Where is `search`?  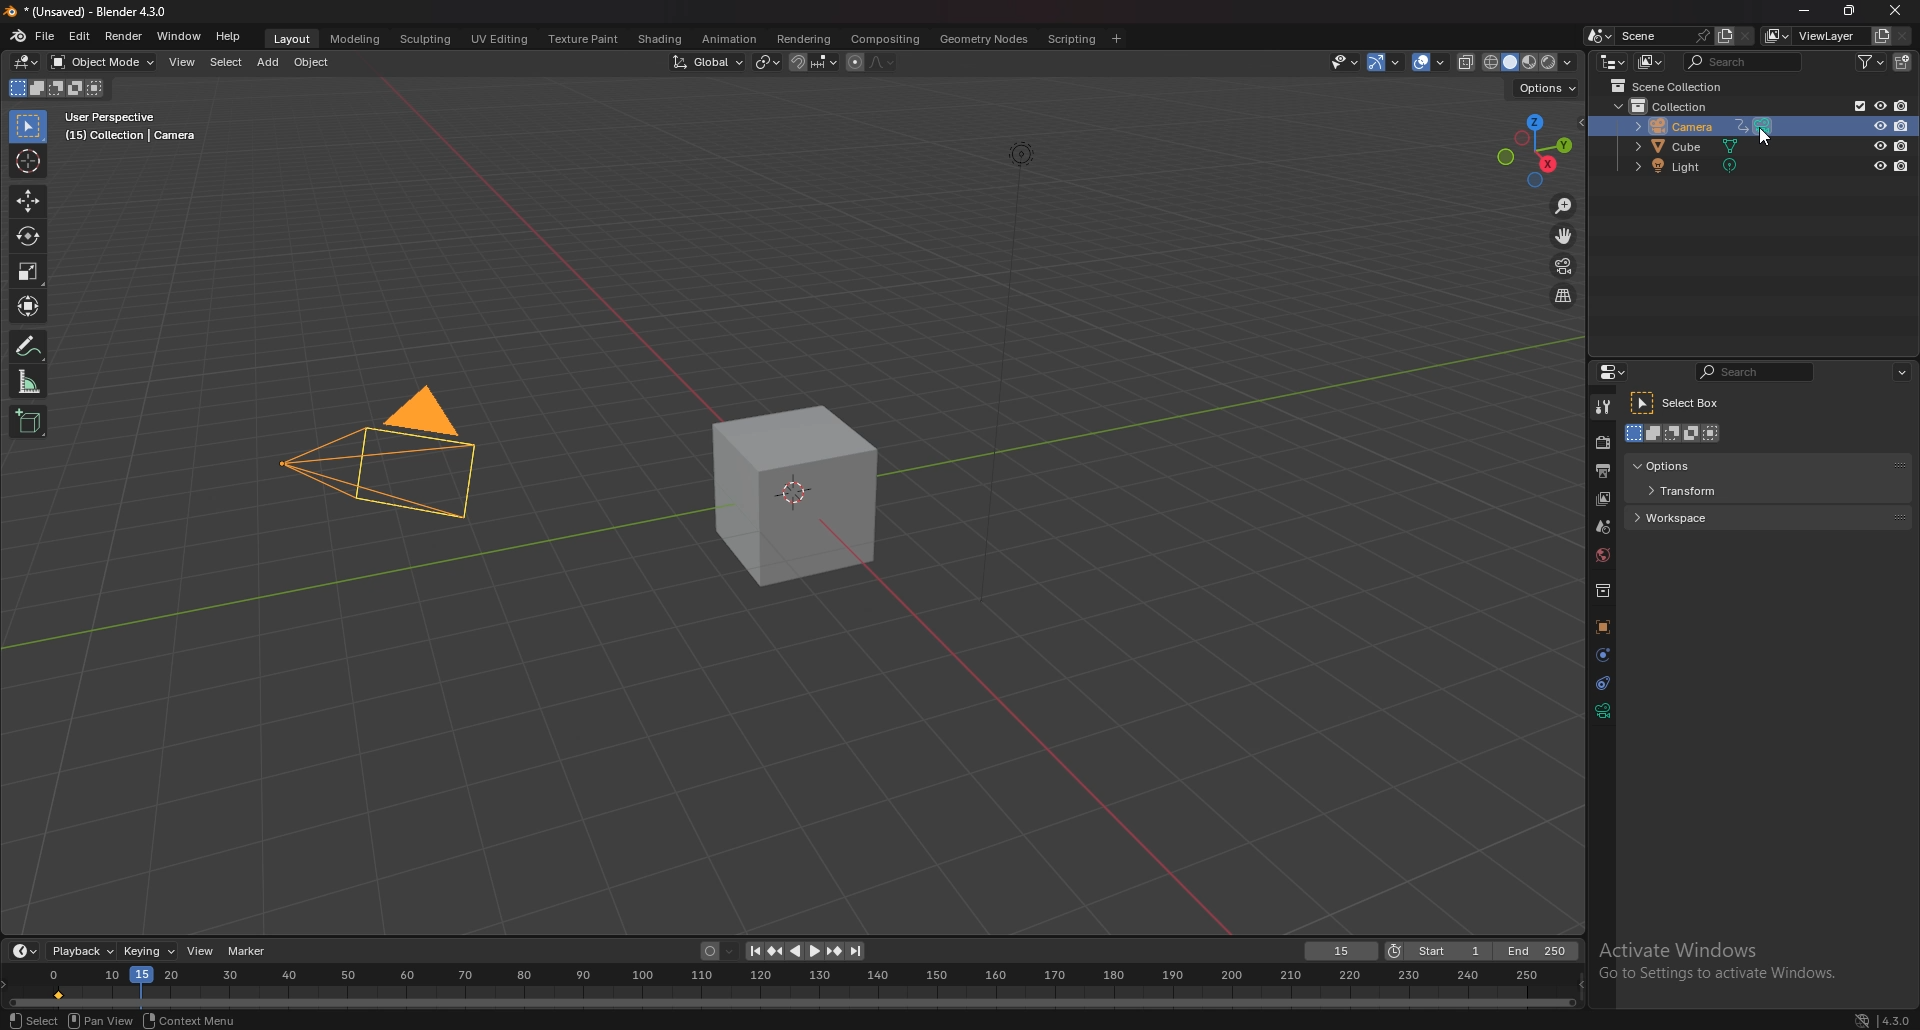
search is located at coordinates (1754, 371).